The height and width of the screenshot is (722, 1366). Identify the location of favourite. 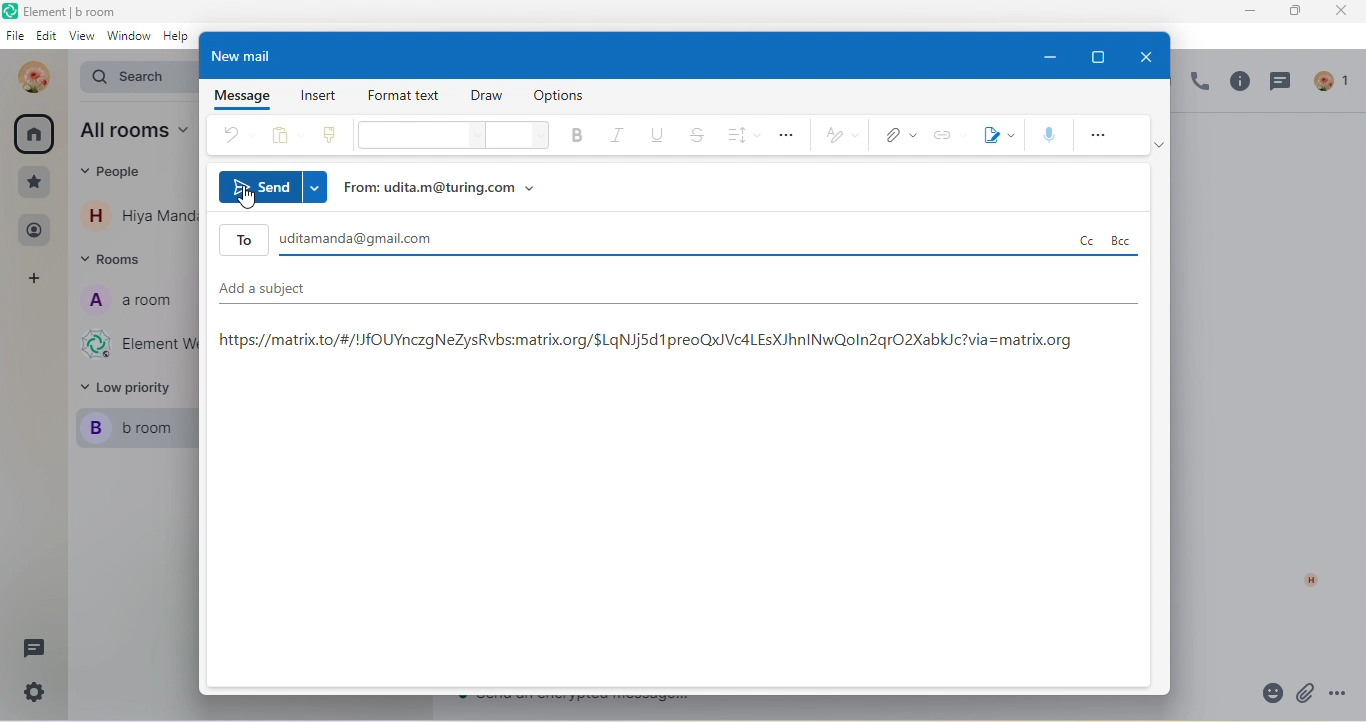
(35, 182).